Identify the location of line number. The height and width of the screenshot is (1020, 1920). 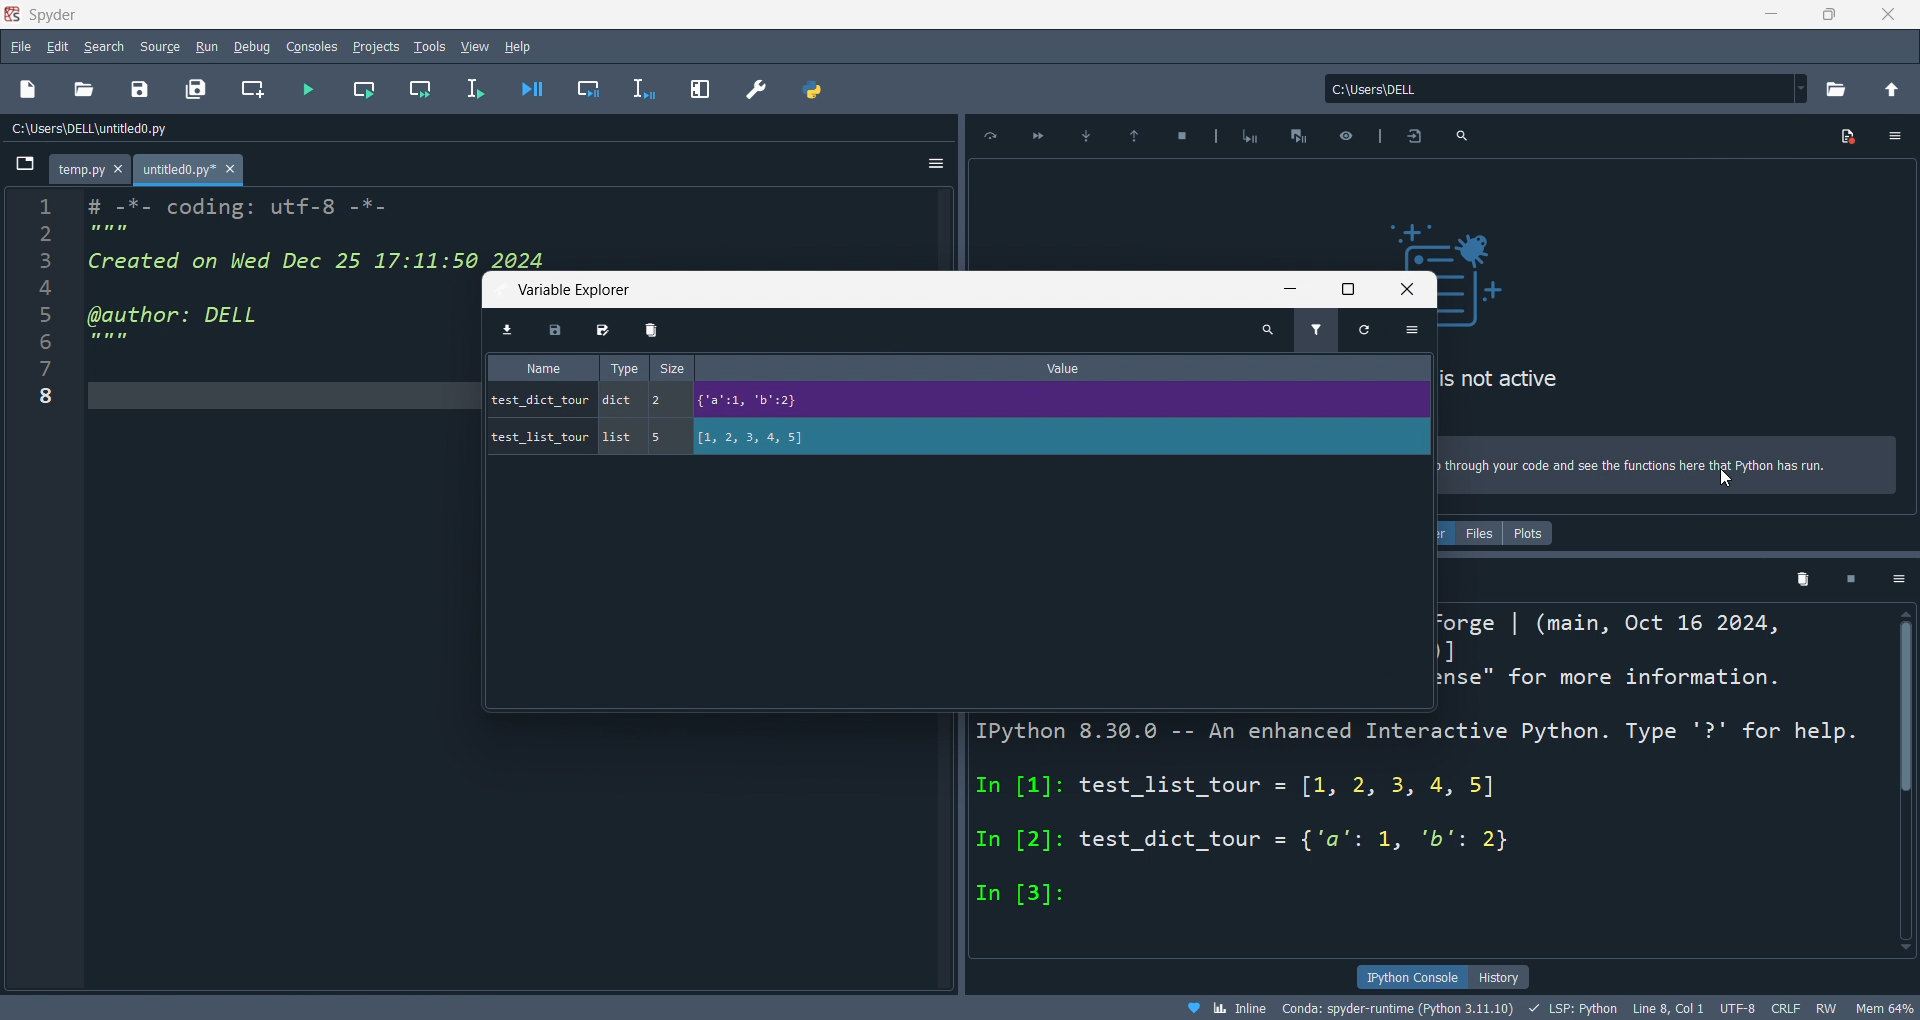
(53, 589).